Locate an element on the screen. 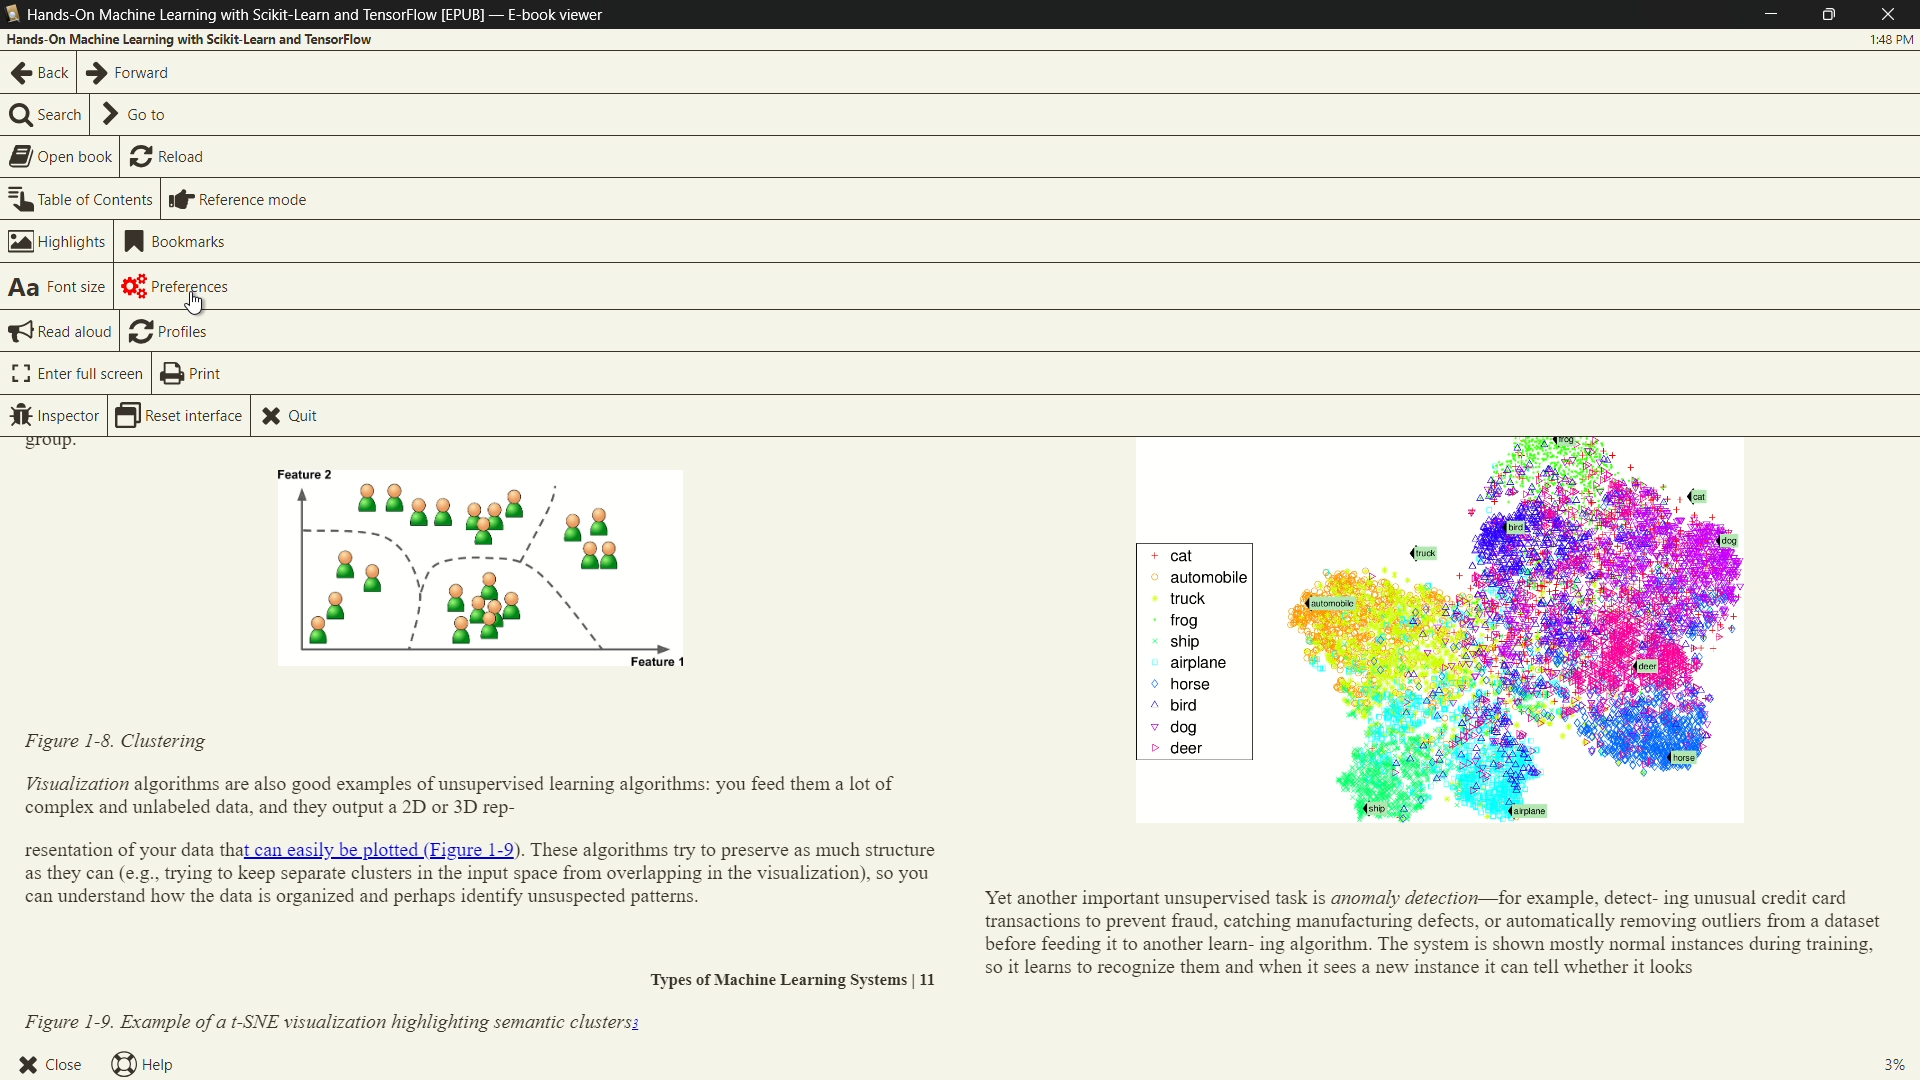 The image size is (1920, 1080). quit is located at coordinates (289, 417).